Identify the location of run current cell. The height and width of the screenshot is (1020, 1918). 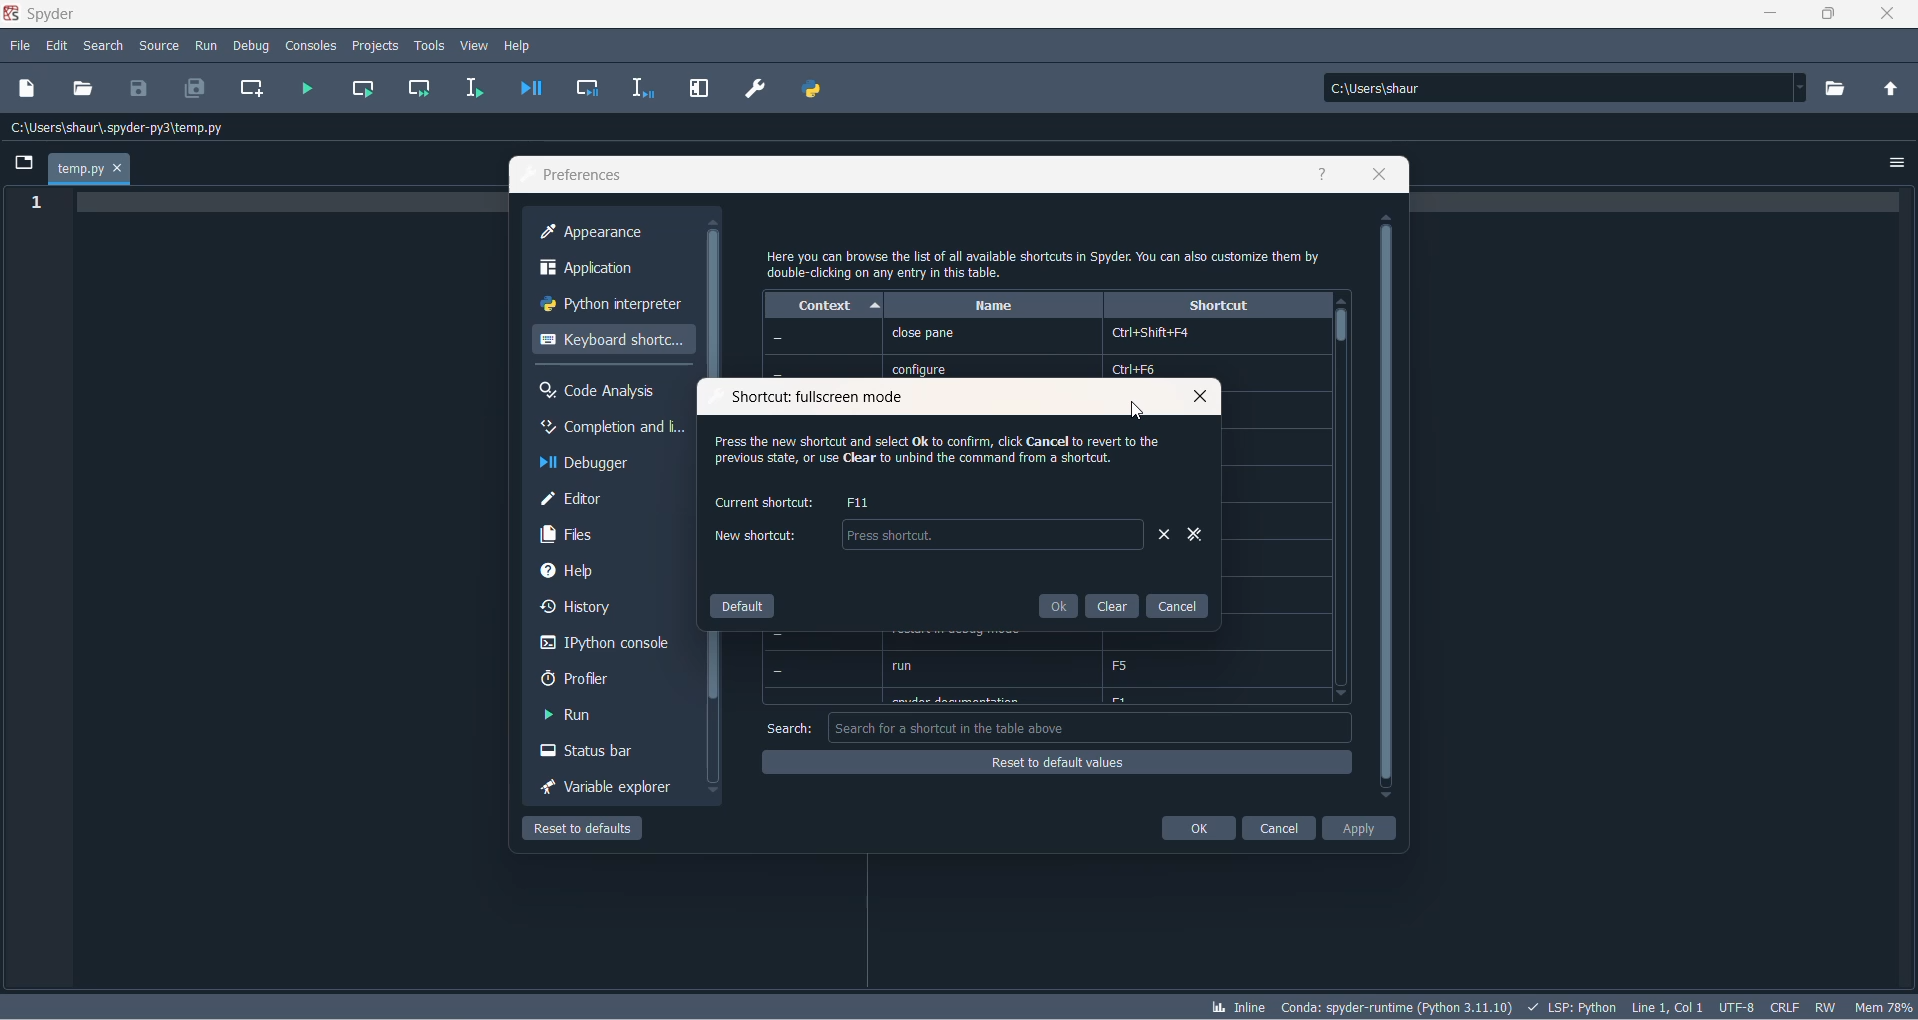
(359, 90).